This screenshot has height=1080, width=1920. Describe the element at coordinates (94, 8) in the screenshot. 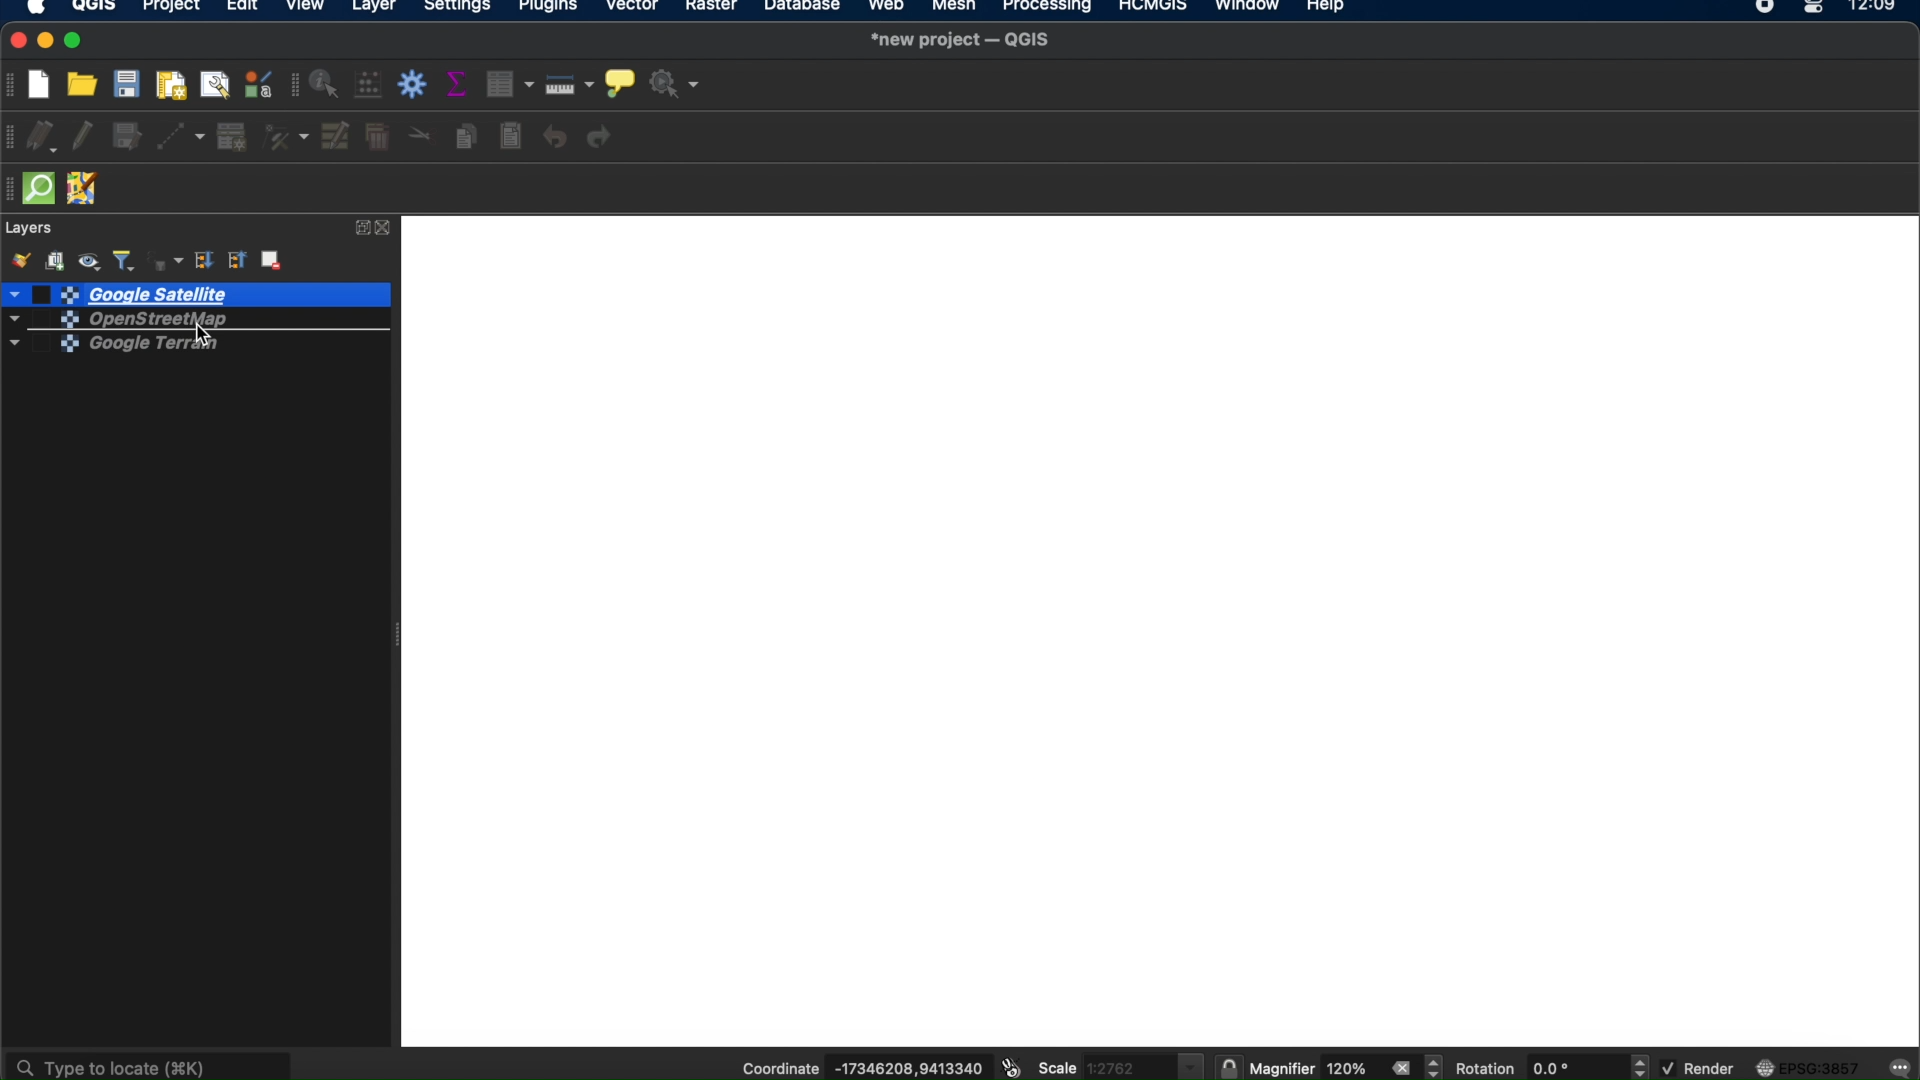

I see `QGIS` at that location.